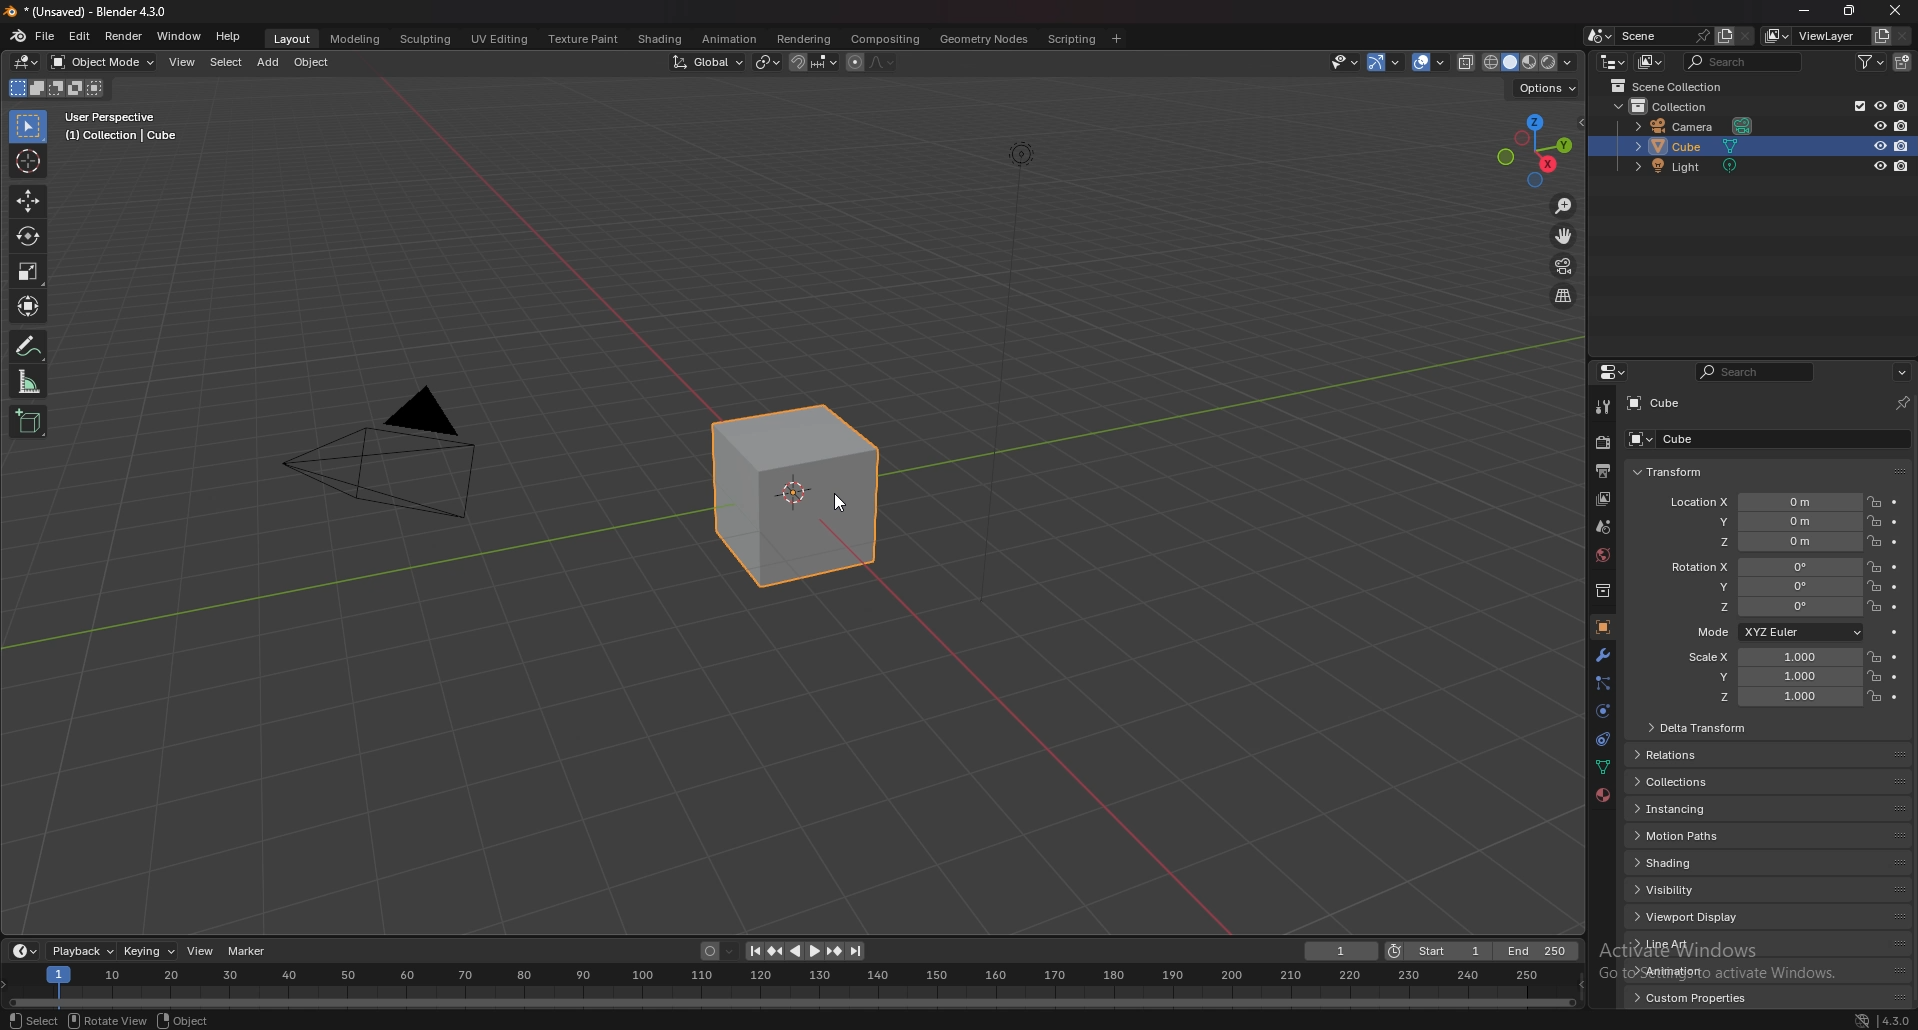 The height and width of the screenshot is (1030, 1918). Describe the element at coordinates (1879, 105) in the screenshot. I see `hide in viewport` at that location.